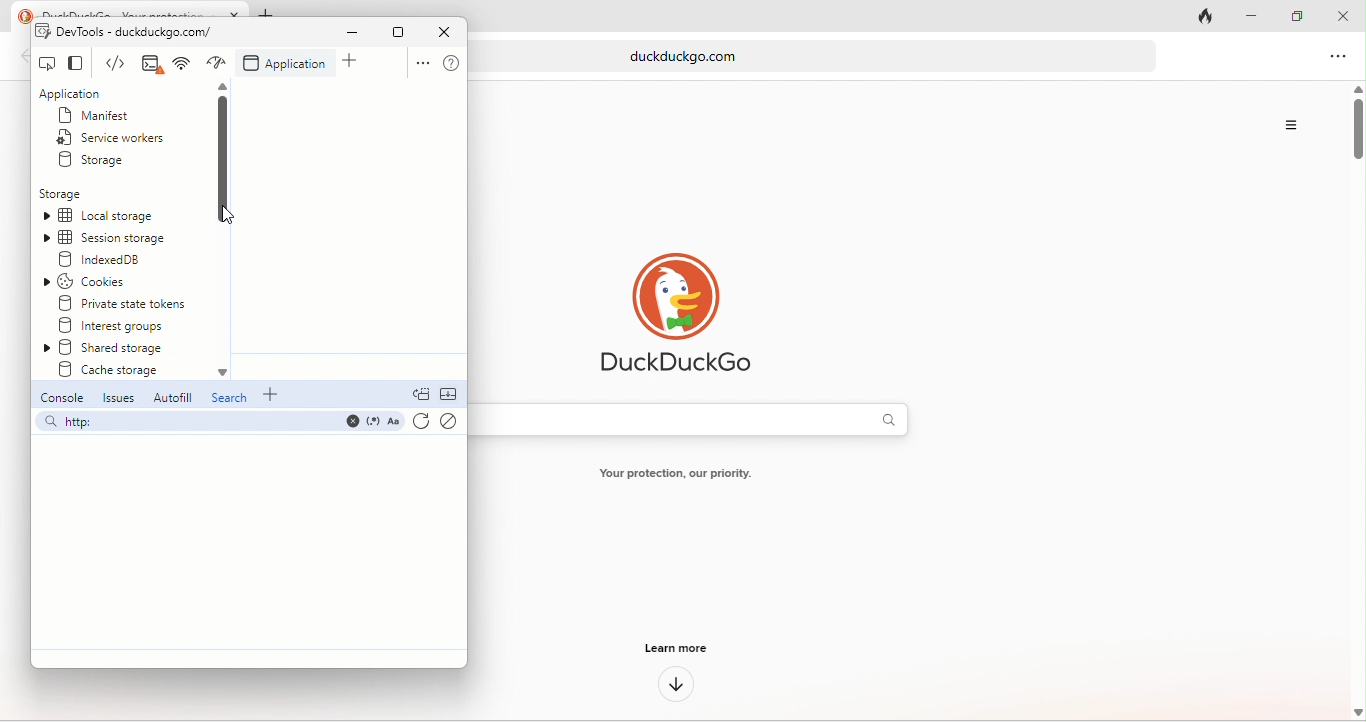  What do you see at coordinates (133, 370) in the screenshot?
I see `create storage` at bounding box center [133, 370].